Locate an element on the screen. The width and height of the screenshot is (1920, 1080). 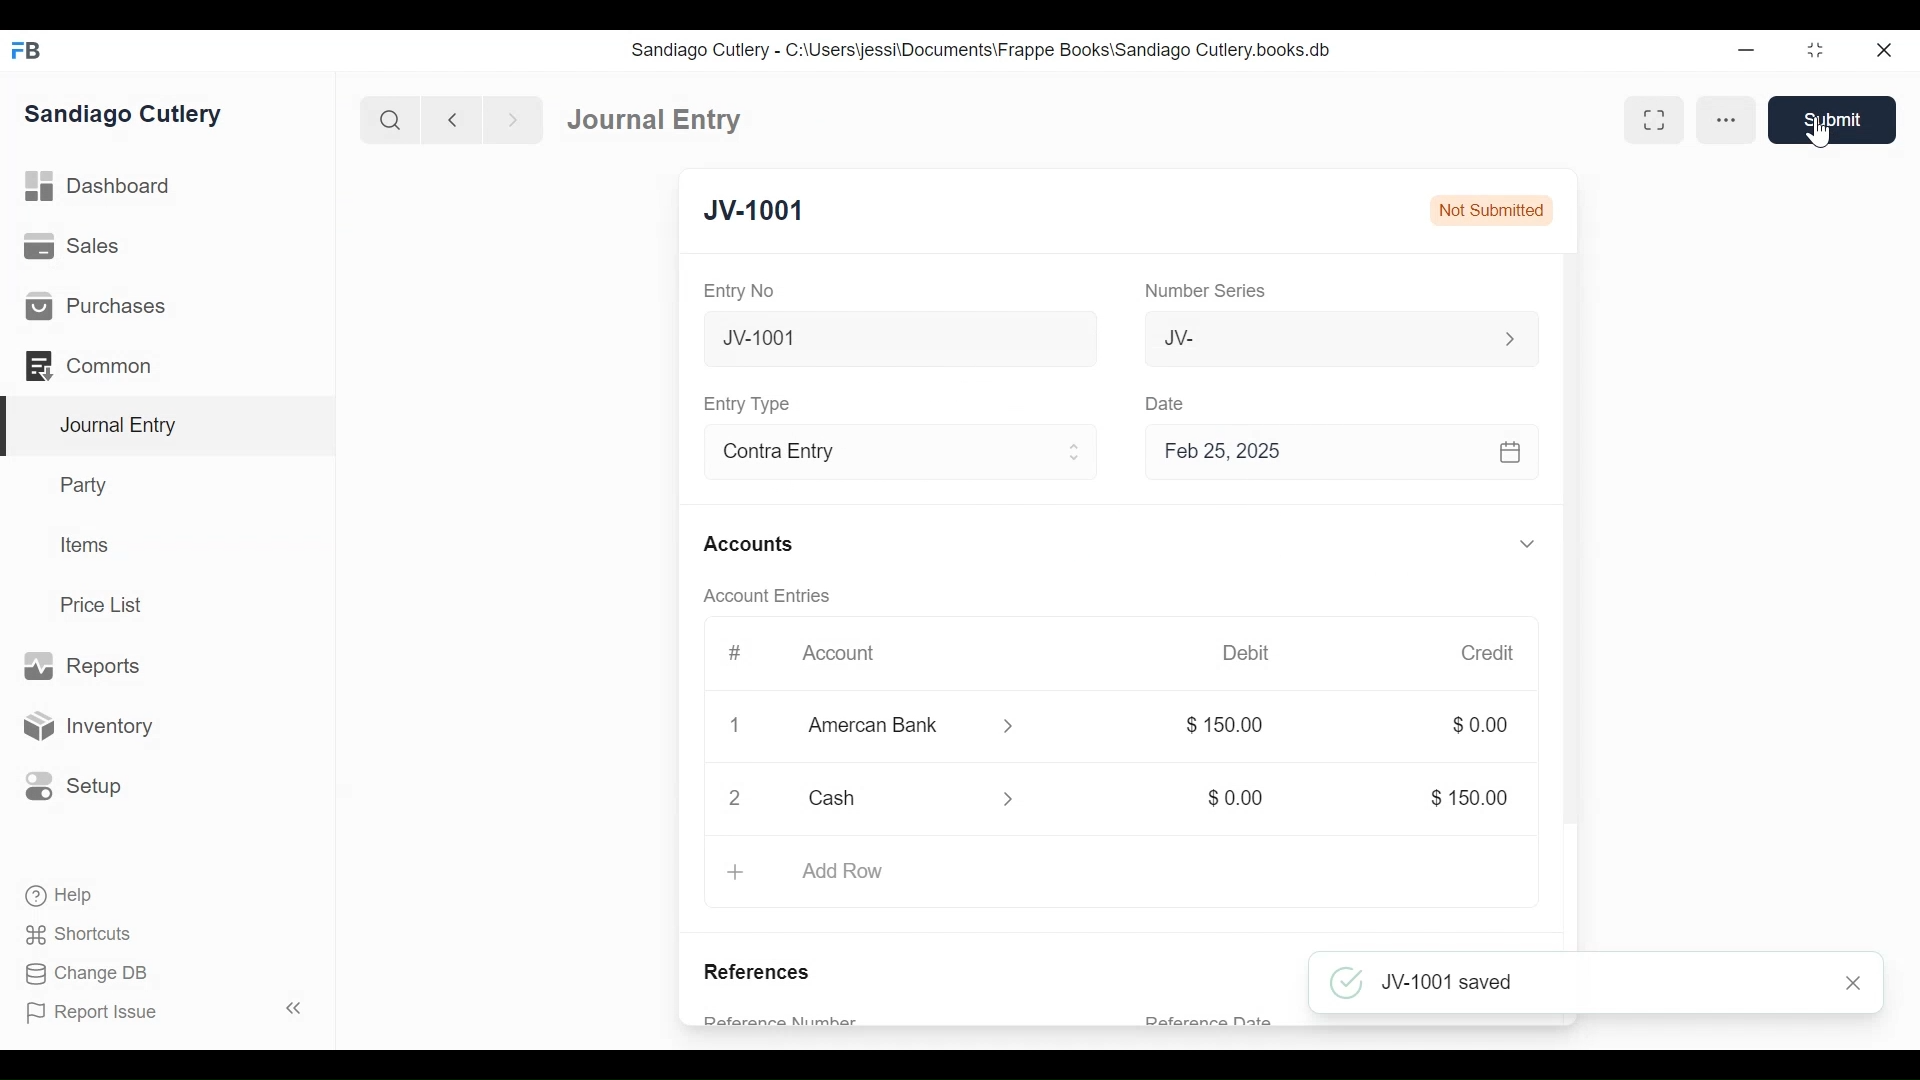
Close is located at coordinates (1887, 49).